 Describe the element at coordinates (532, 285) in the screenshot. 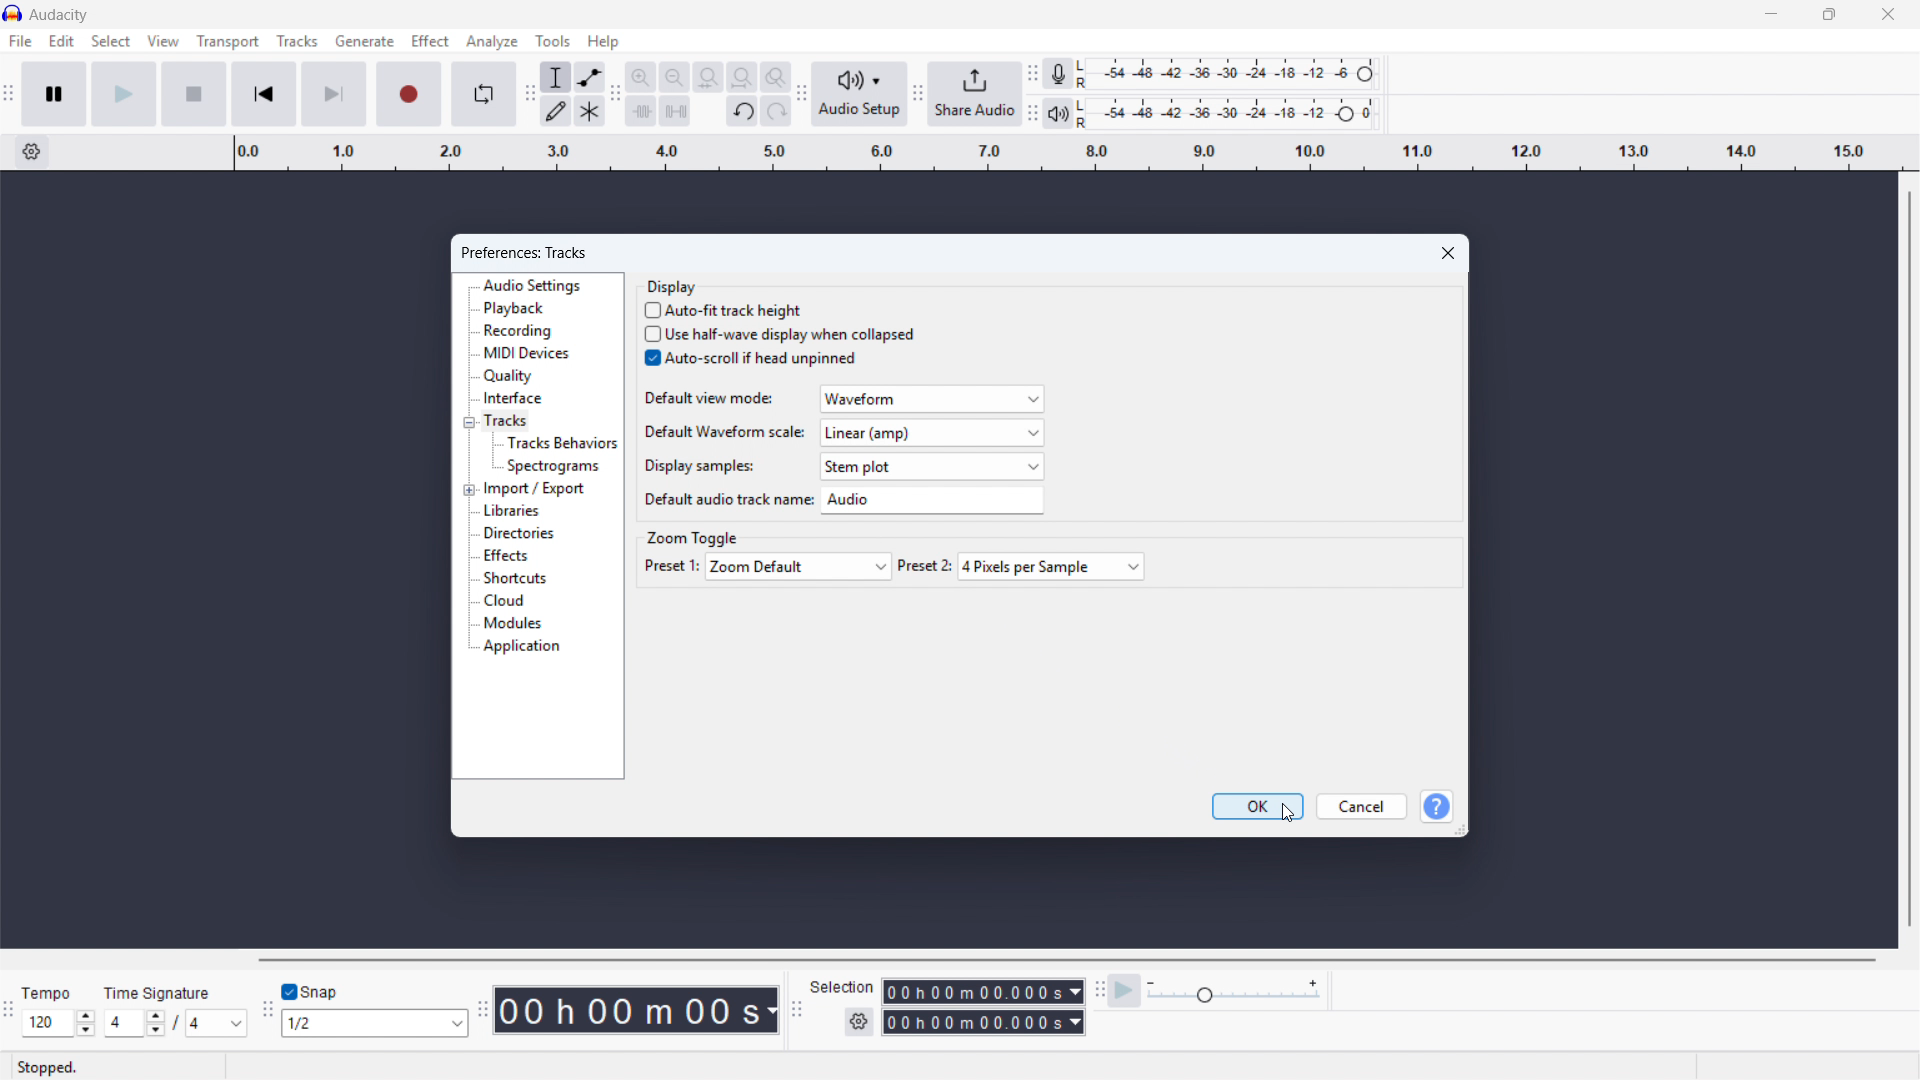

I see `audio settings` at that location.